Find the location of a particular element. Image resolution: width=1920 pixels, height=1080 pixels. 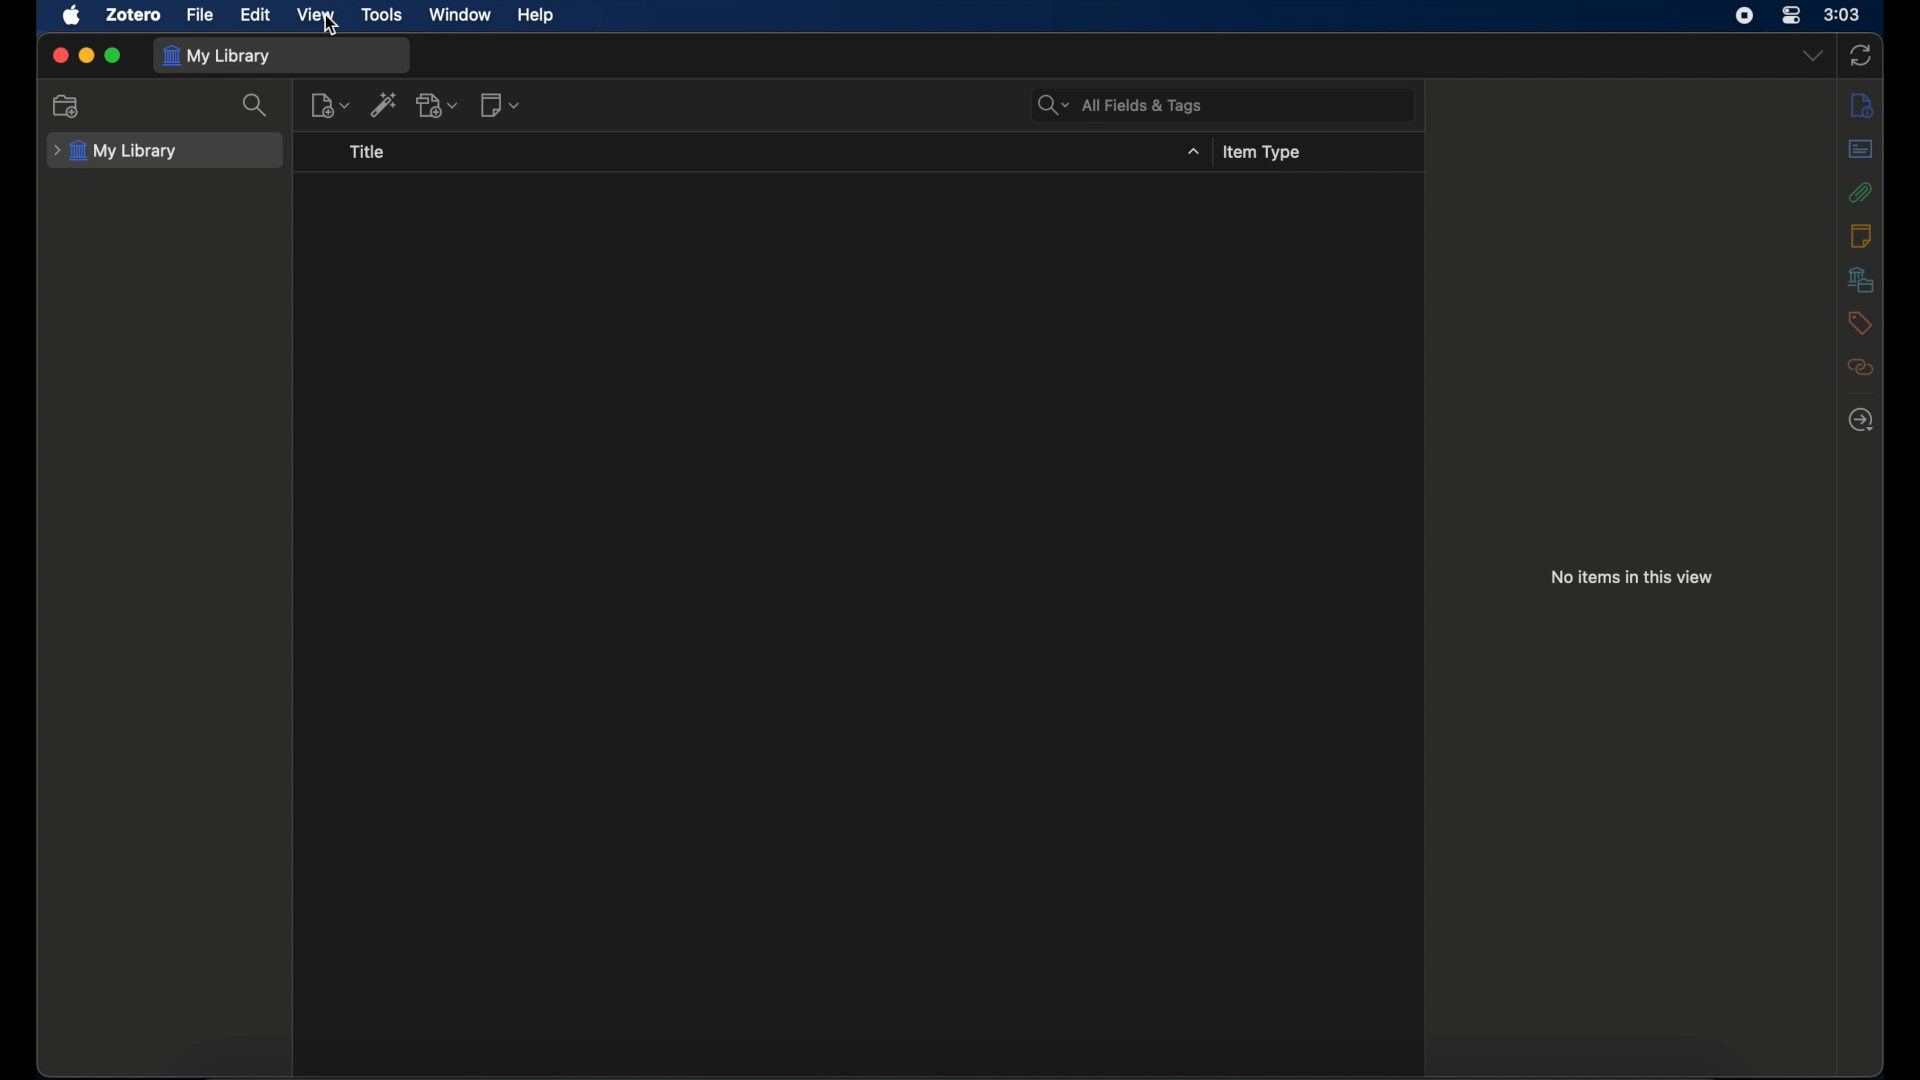

notes is located at coordinates (1862, 235).